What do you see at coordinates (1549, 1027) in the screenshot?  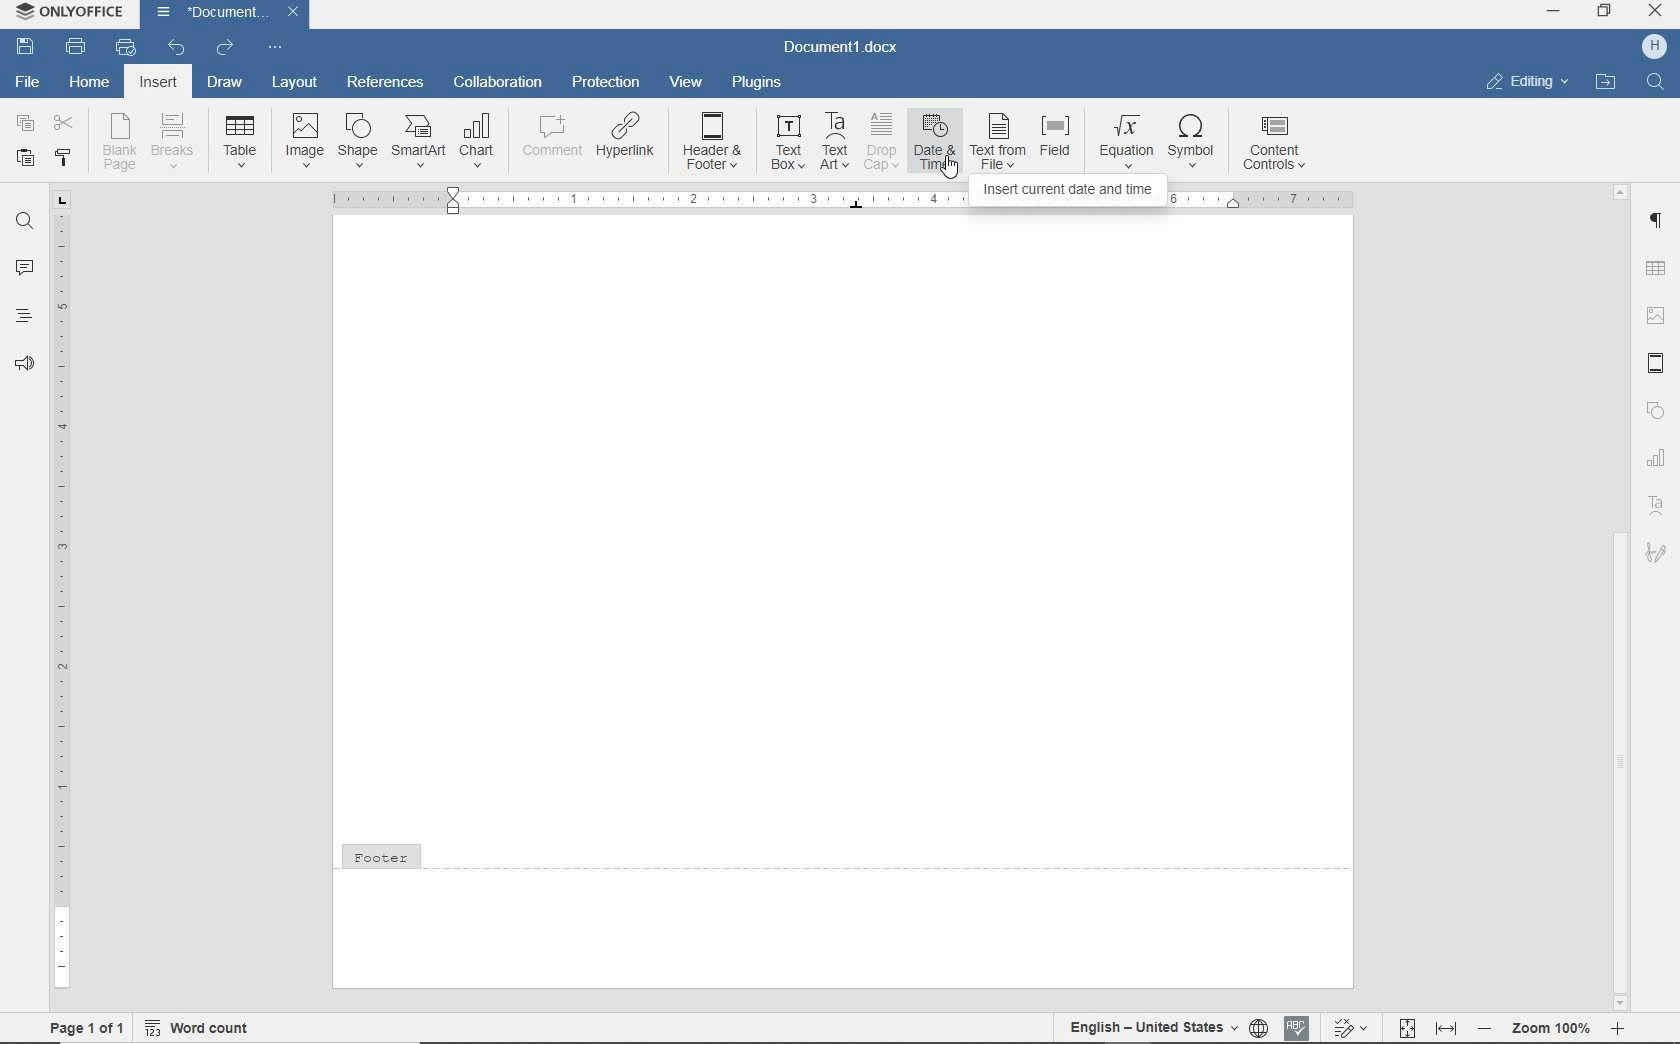 I see `zoom 100%` at bounding box center [1549, 1027].